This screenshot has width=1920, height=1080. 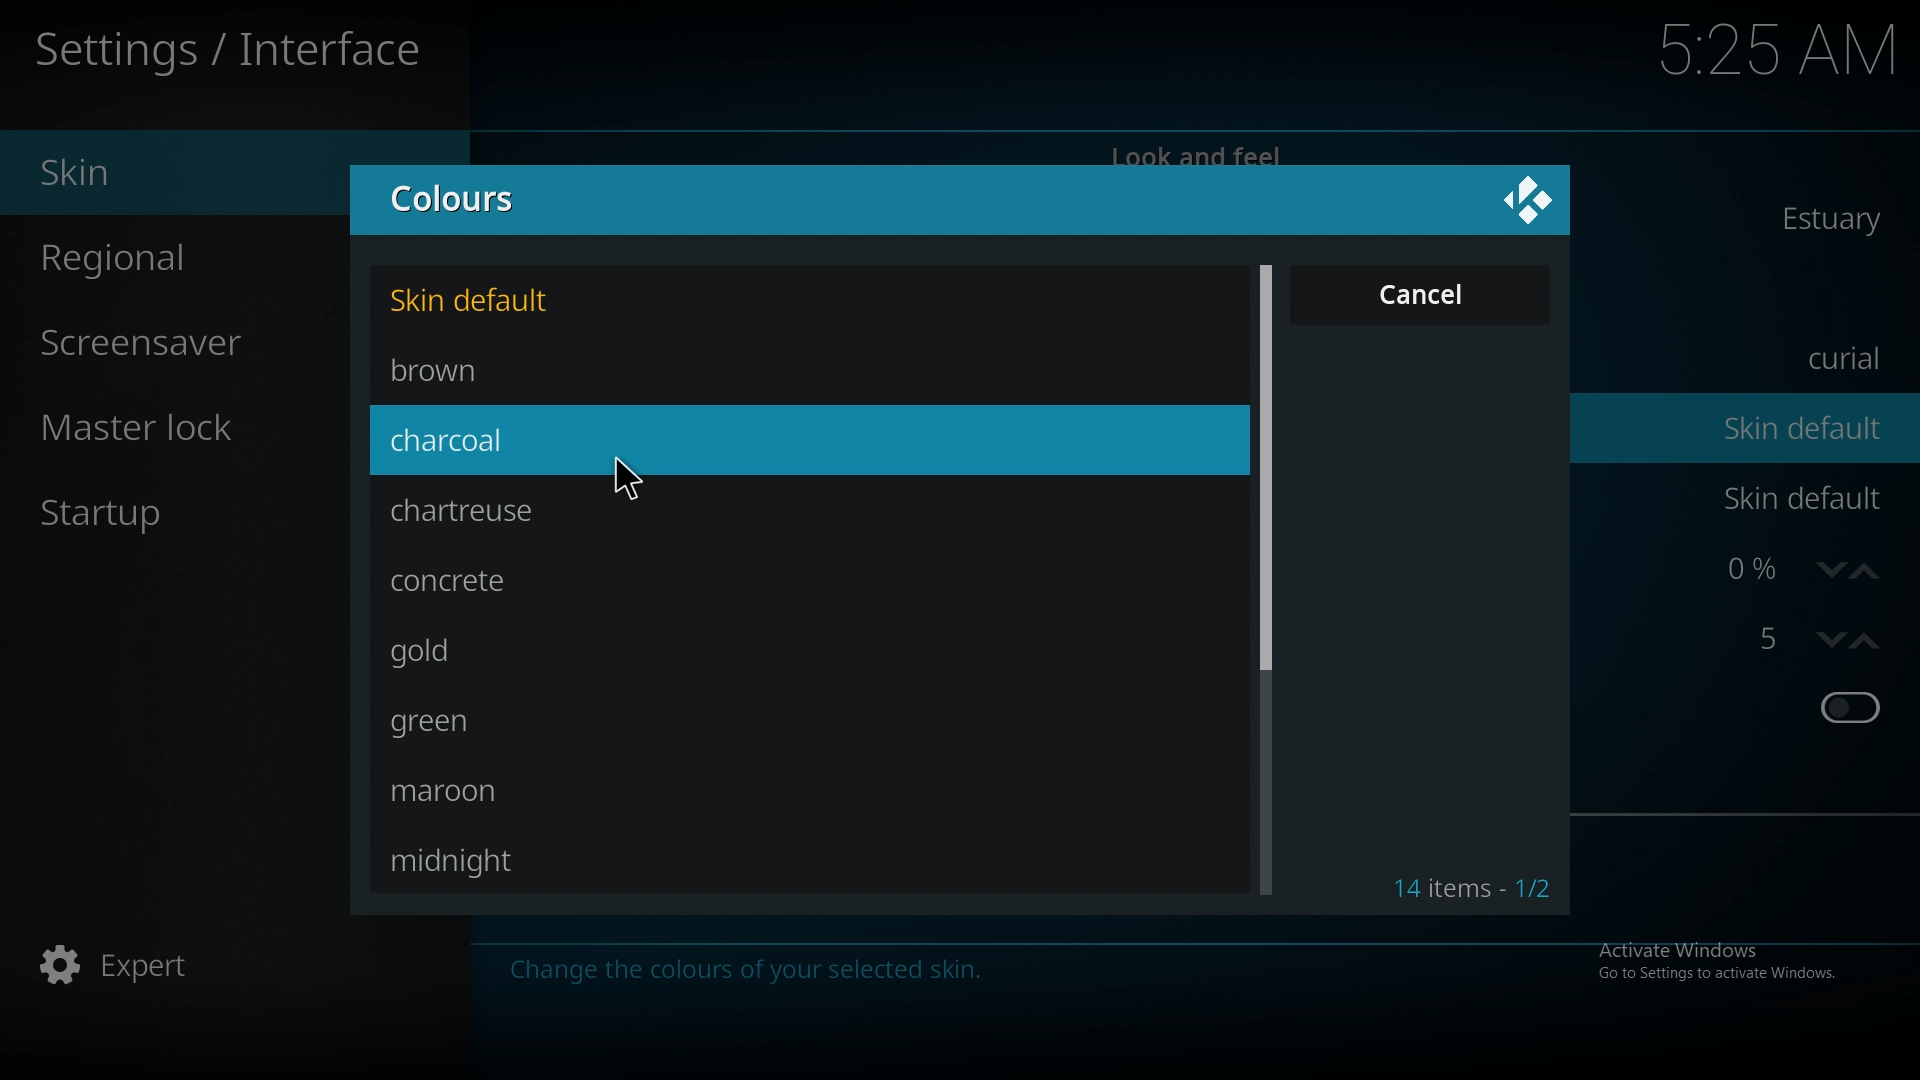 What do you see at coordinates (1756, 49) in the screenshot?
I see `time` at bounding box center [1756, 49].